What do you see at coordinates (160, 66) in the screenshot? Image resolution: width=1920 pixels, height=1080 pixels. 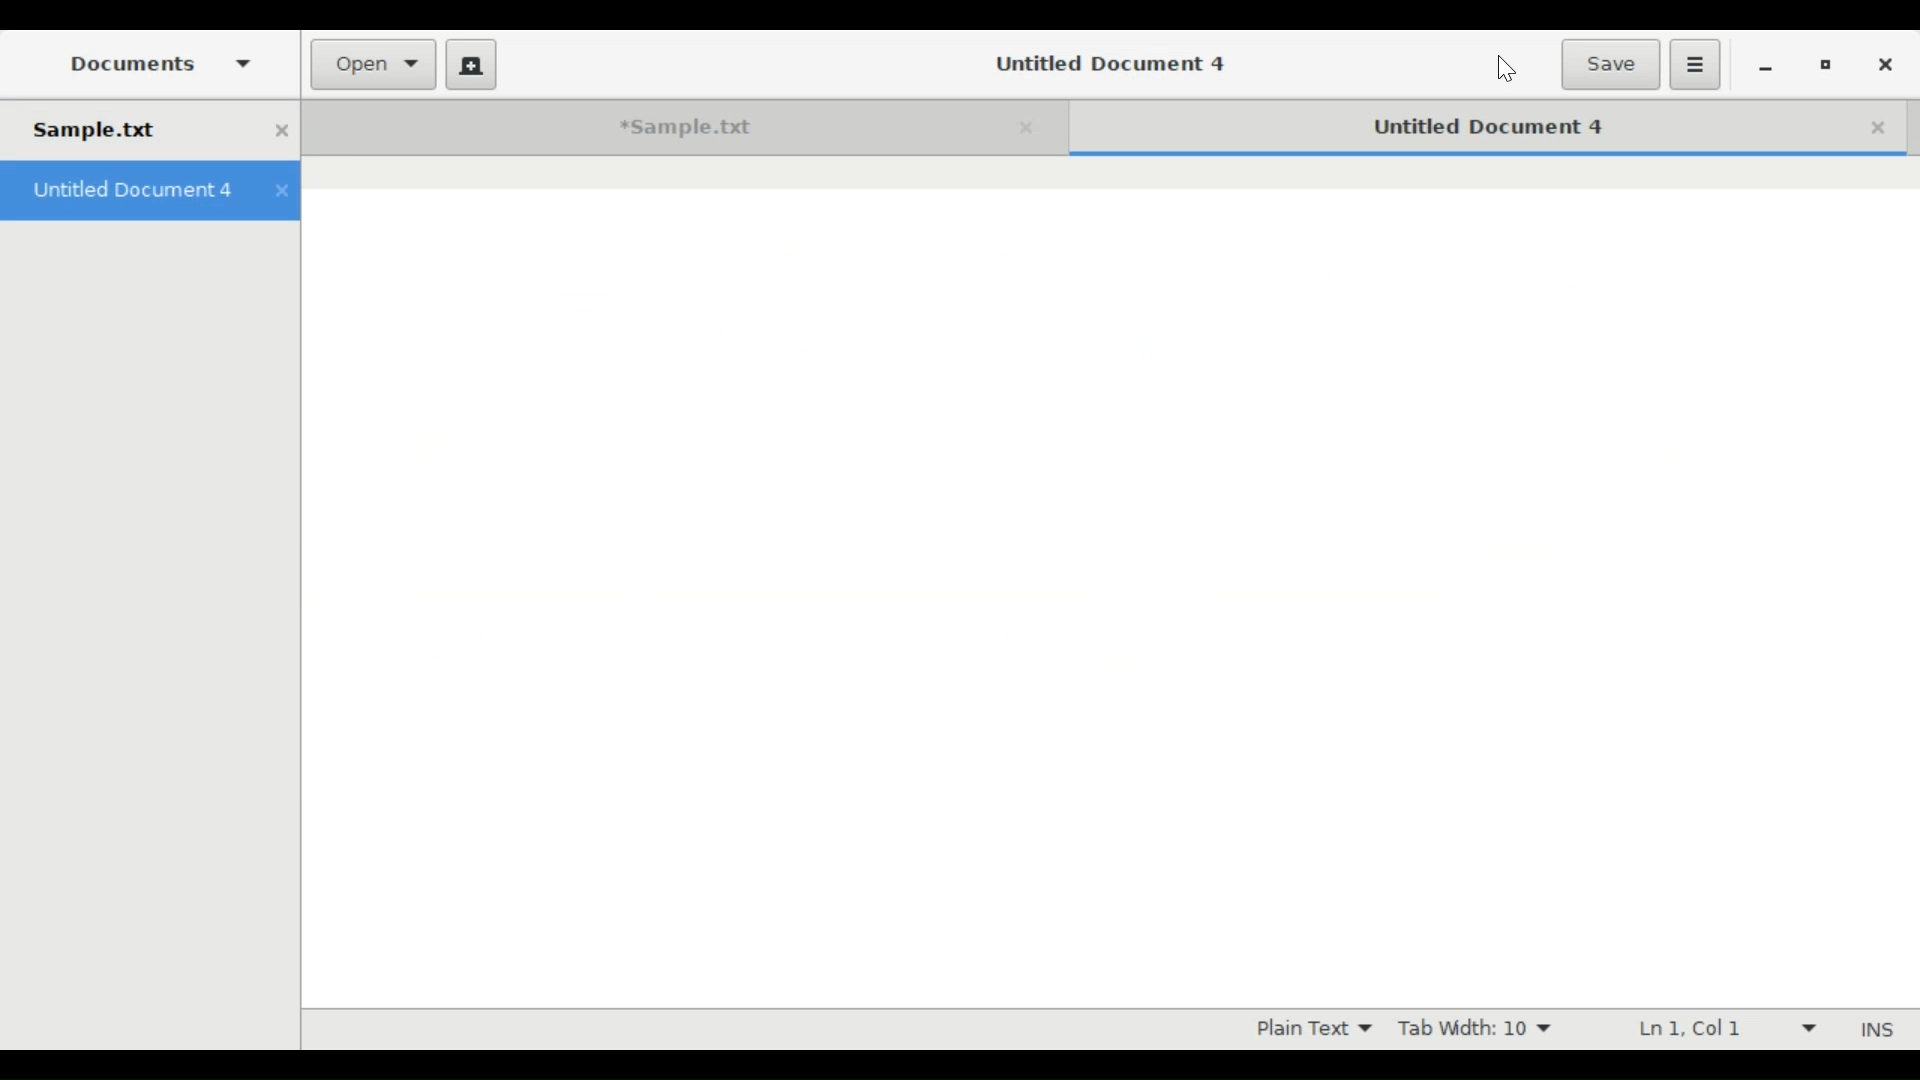 I see `Documents` at bounding box center [160, 66].